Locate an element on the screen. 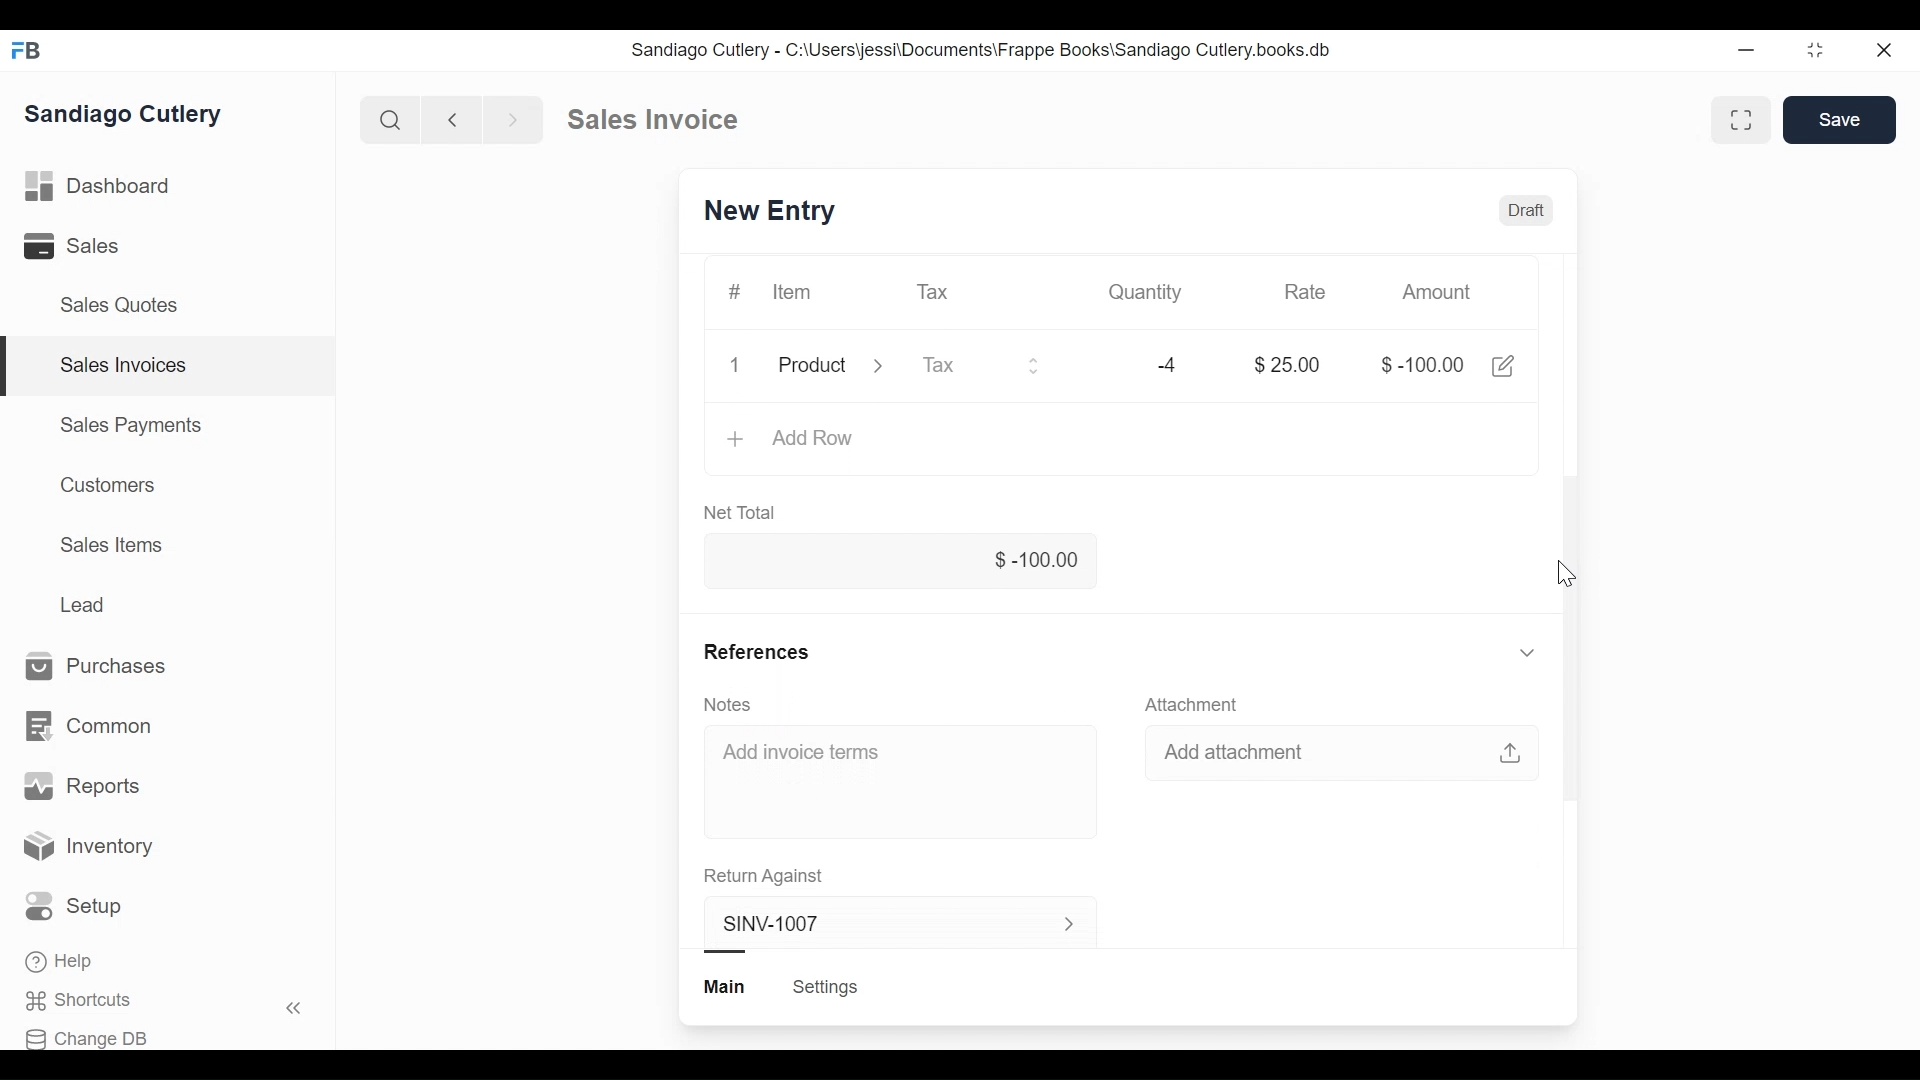 The image size is (1920, 1080). Item is located at coordinates (793, 292).